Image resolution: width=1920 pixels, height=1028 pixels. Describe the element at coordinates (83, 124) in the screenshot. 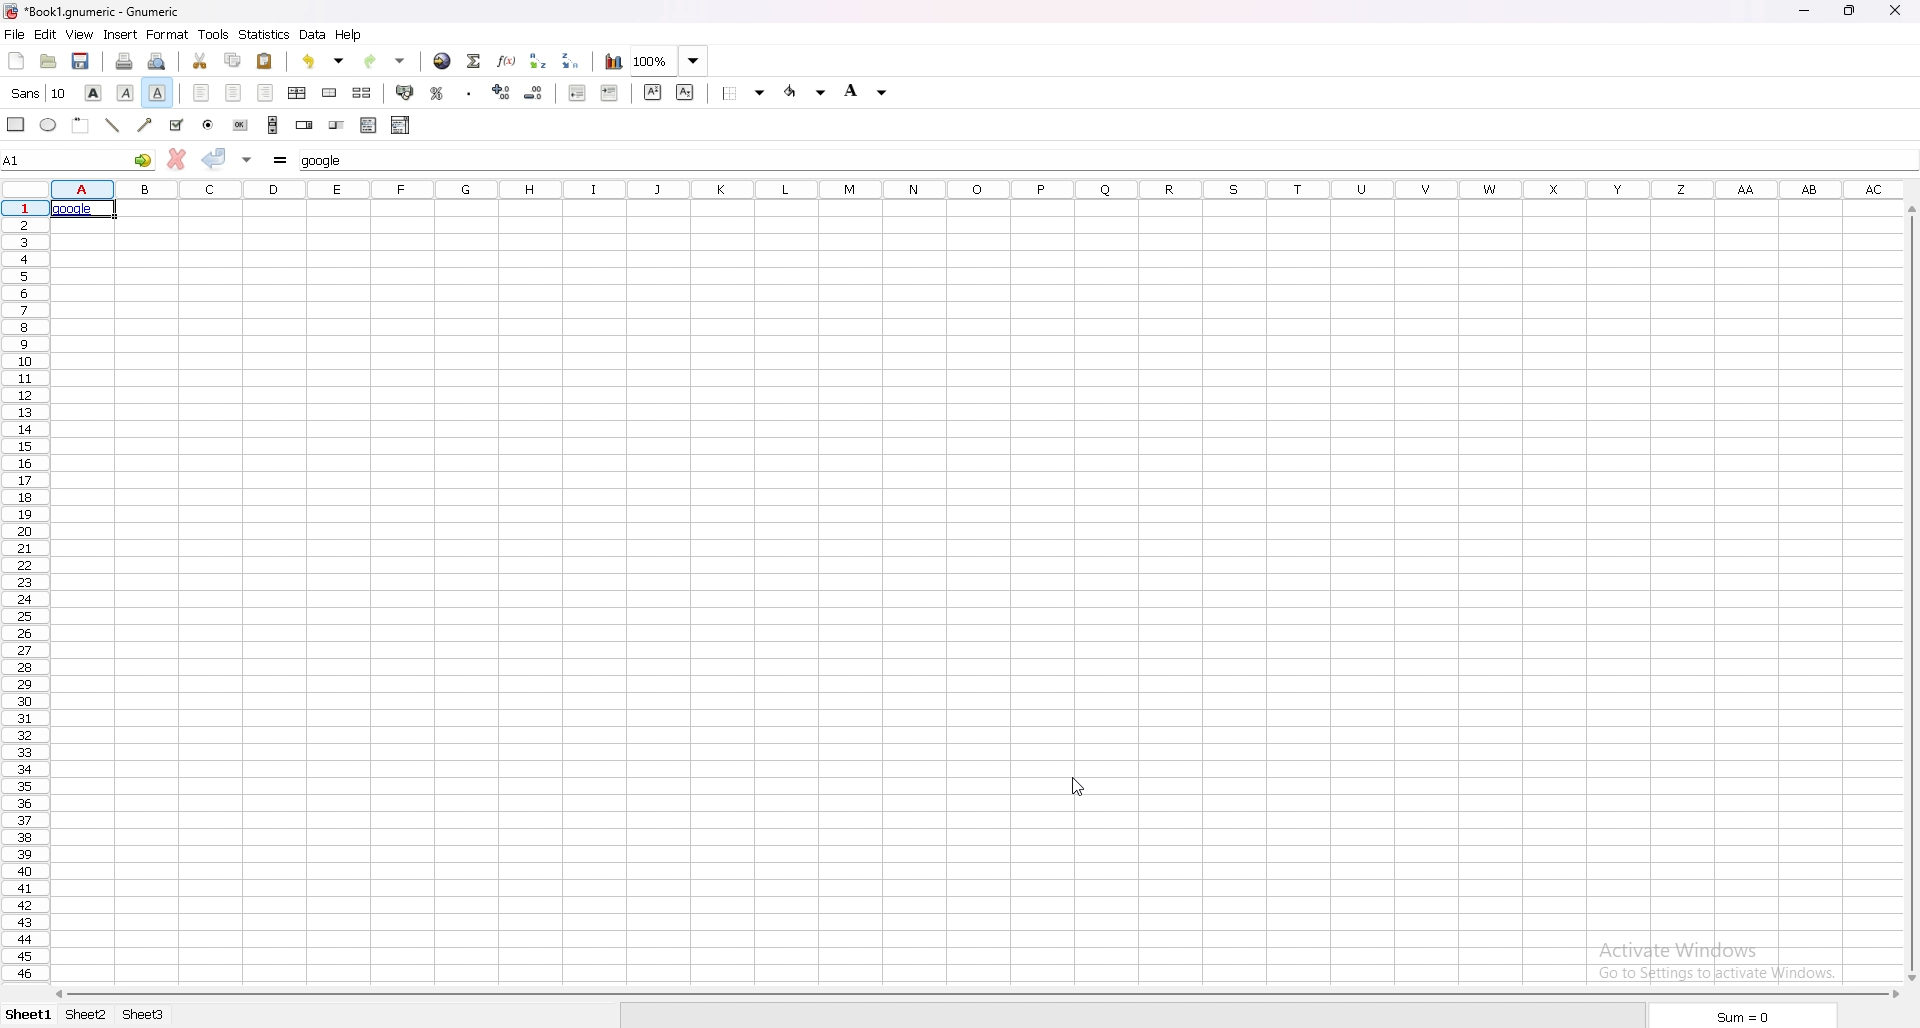

I see `frame` at that location.